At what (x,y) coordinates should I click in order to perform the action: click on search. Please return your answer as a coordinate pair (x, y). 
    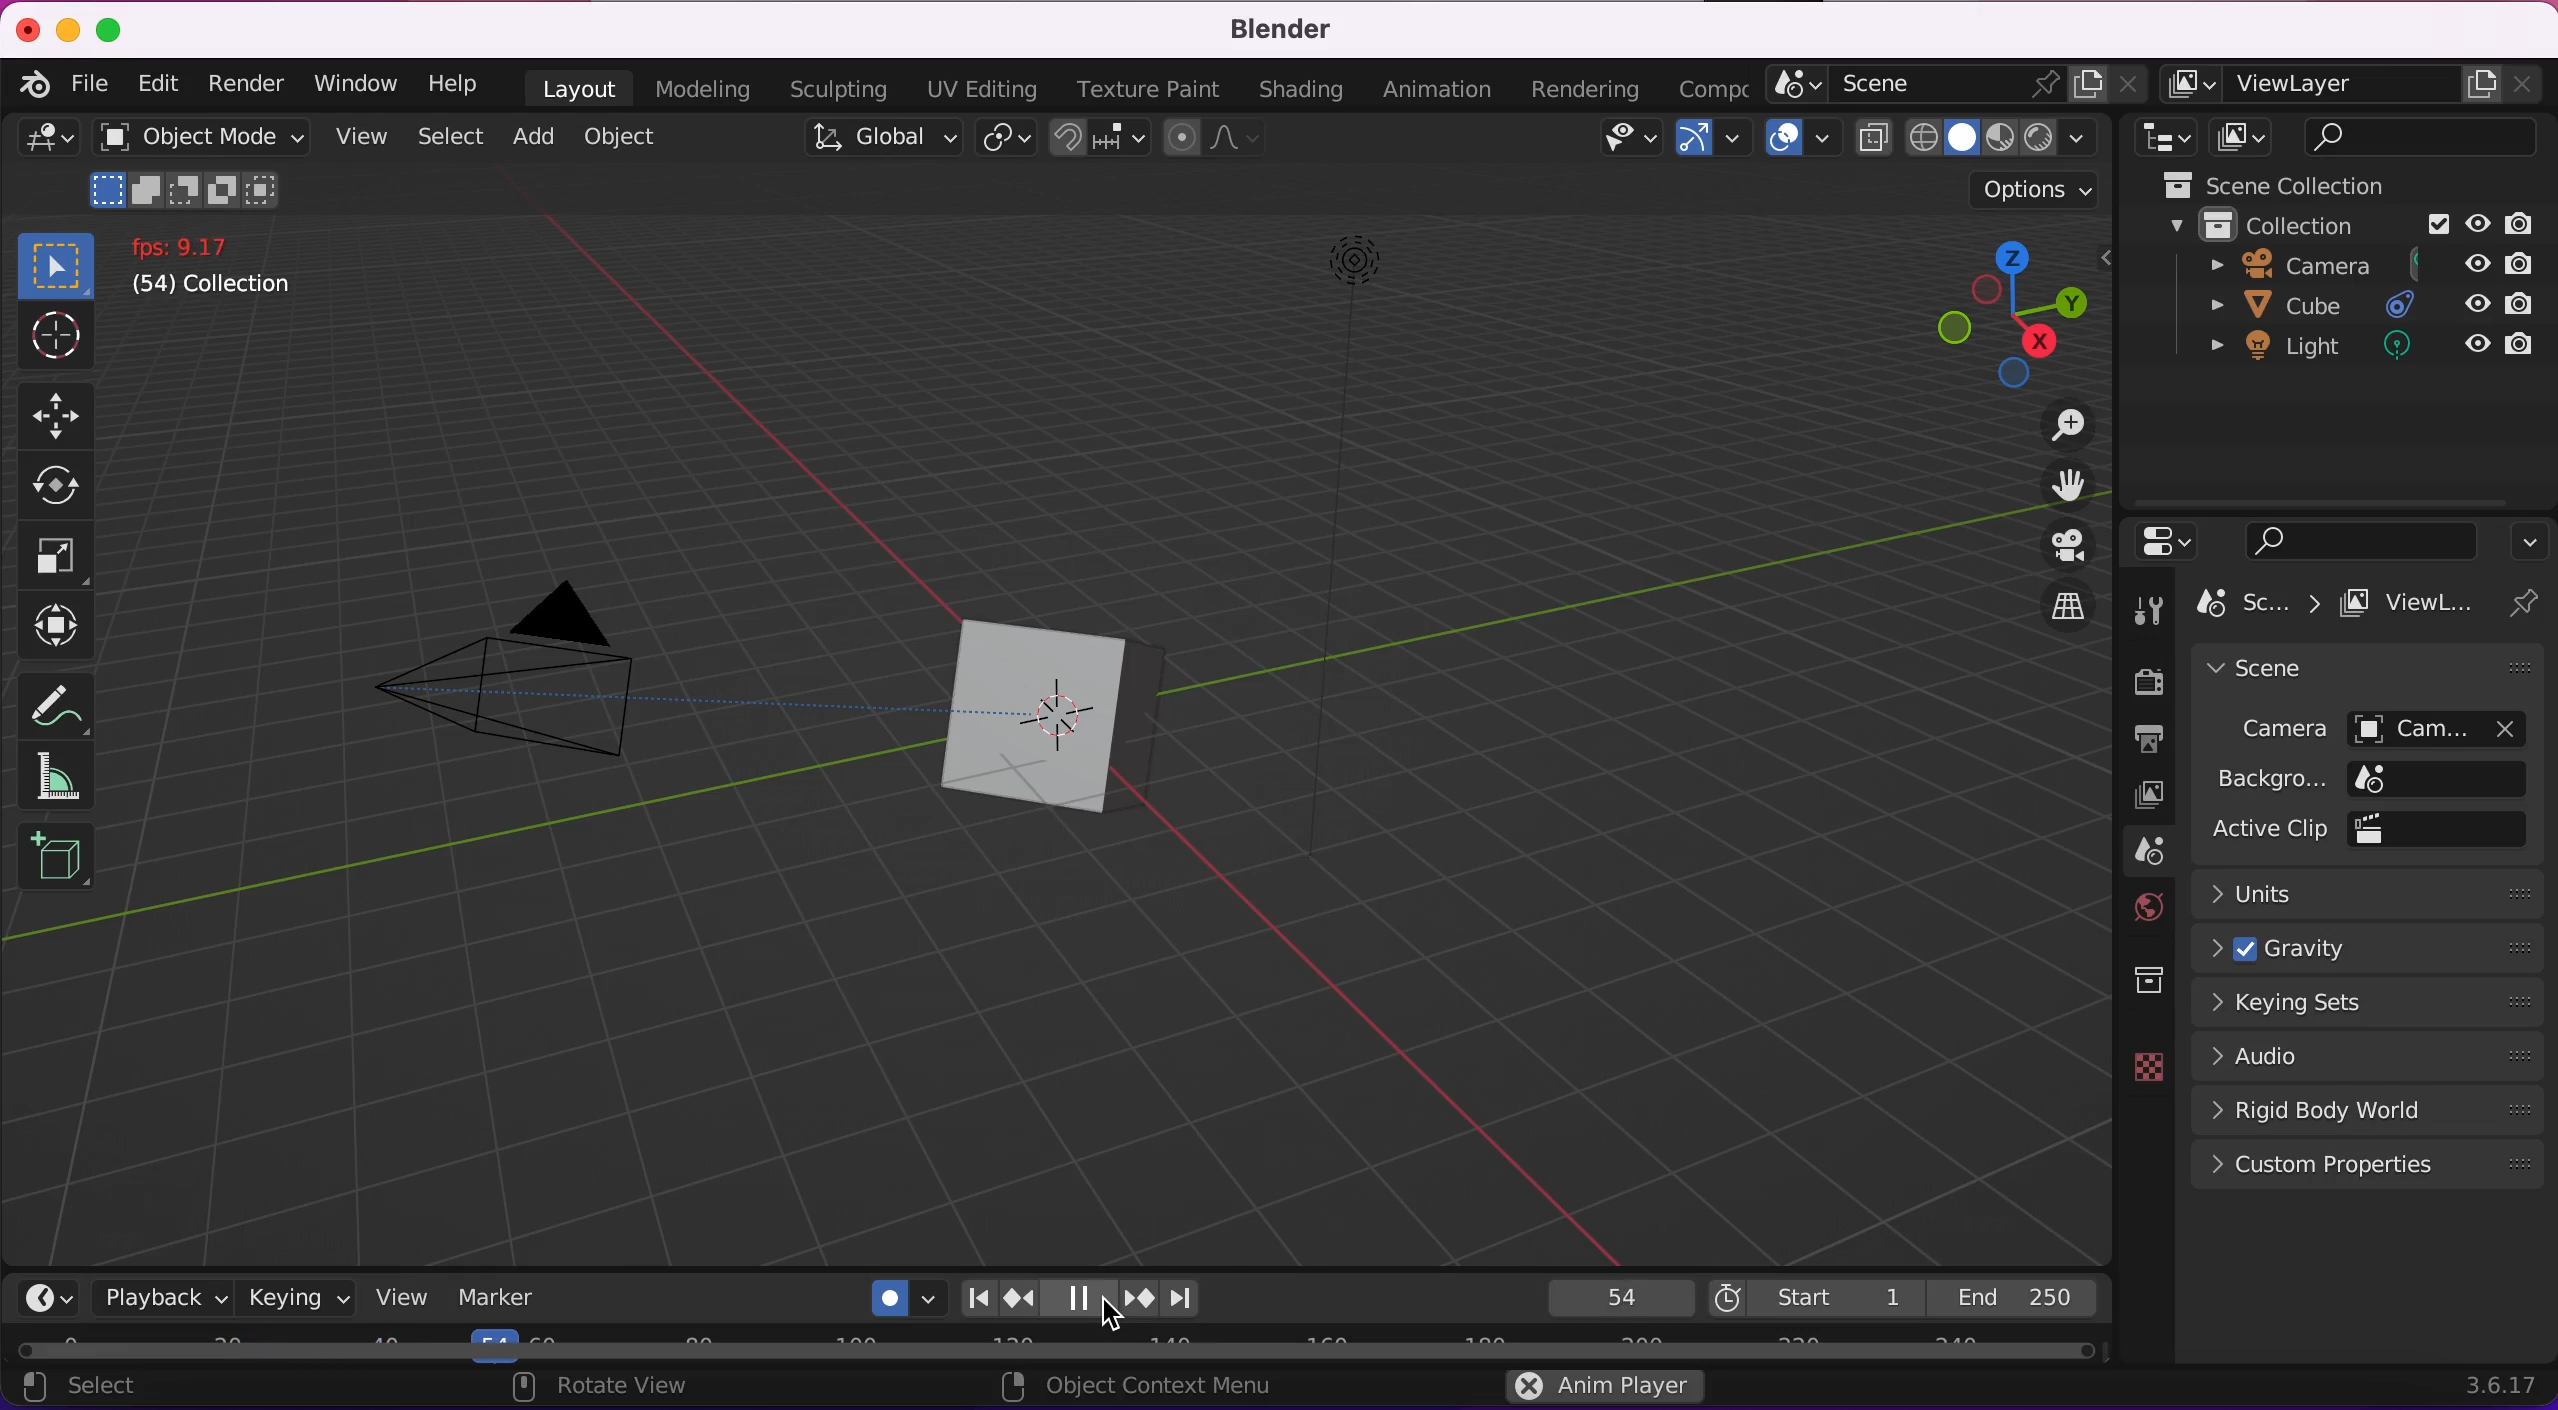
    Looking at the image, I should click on (2365, 540).